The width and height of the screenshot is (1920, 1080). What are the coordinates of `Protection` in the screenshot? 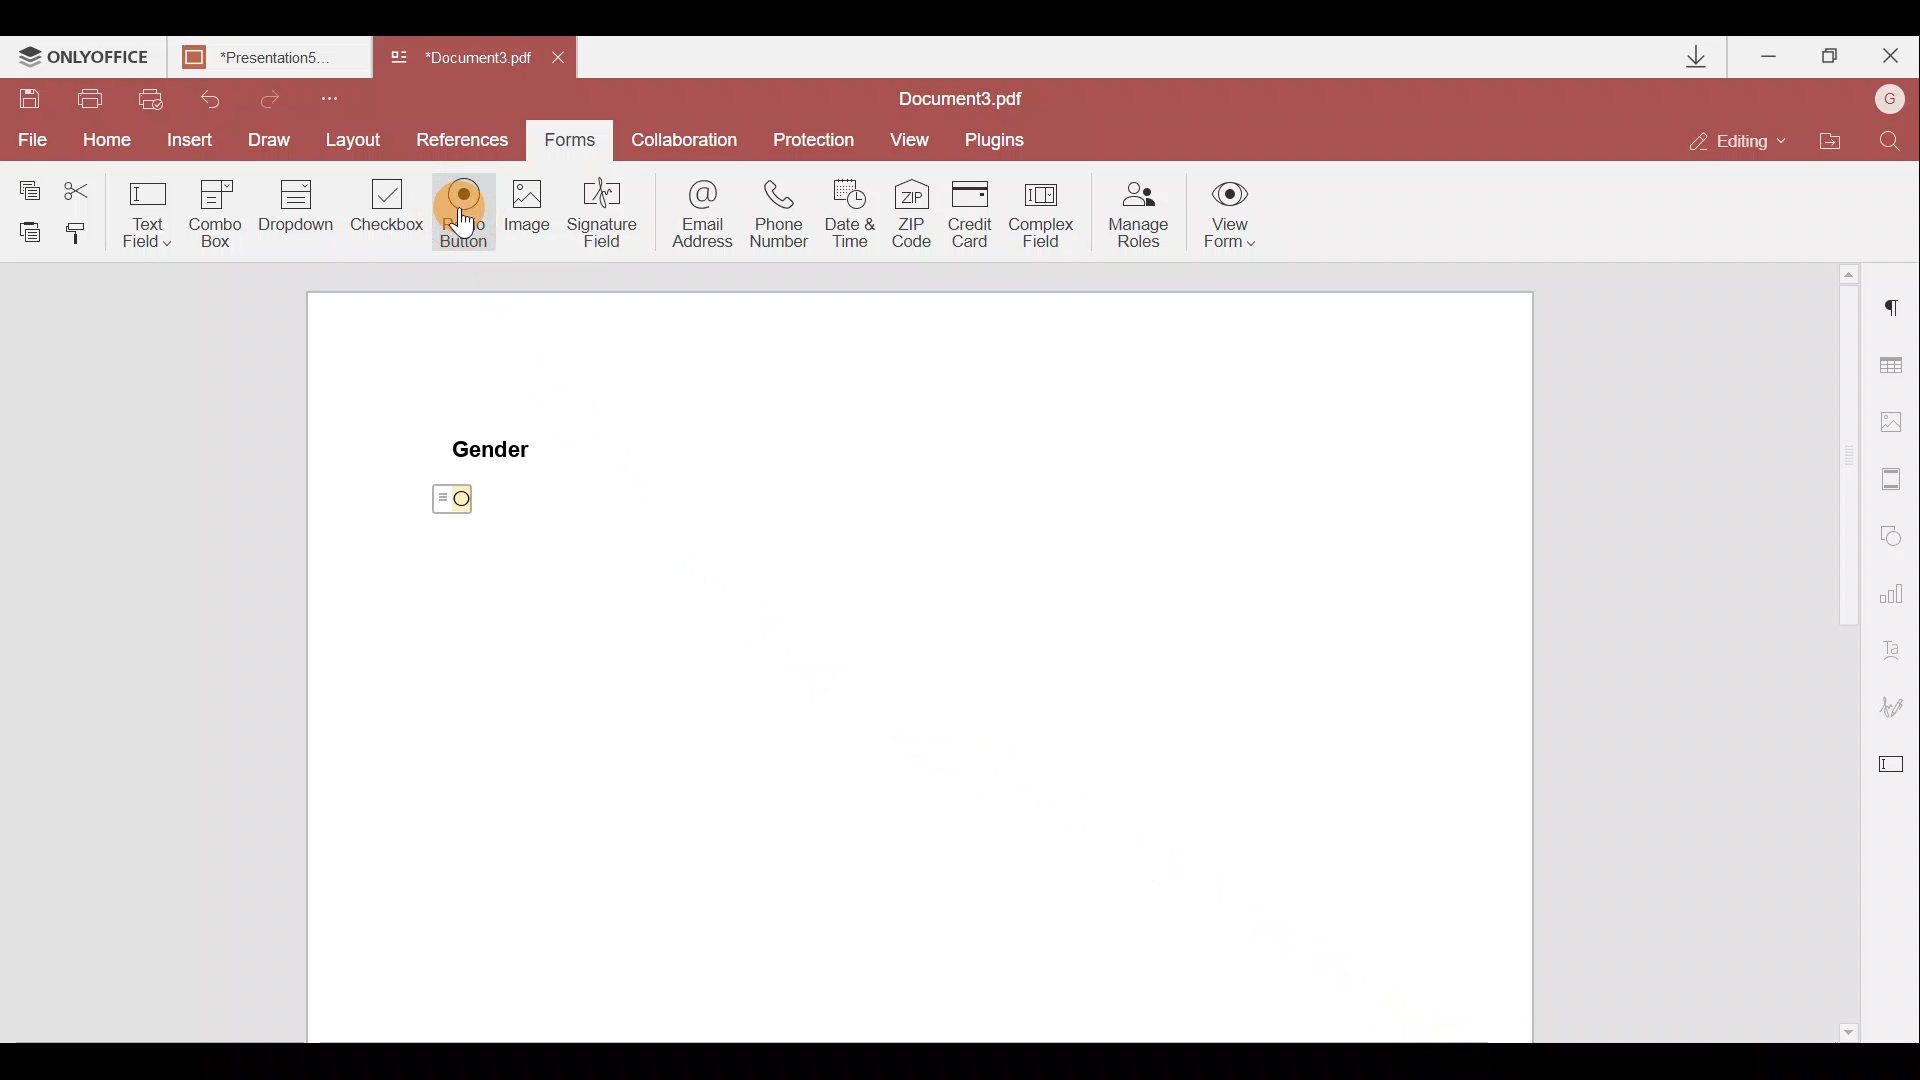 It's located at (816, 134).